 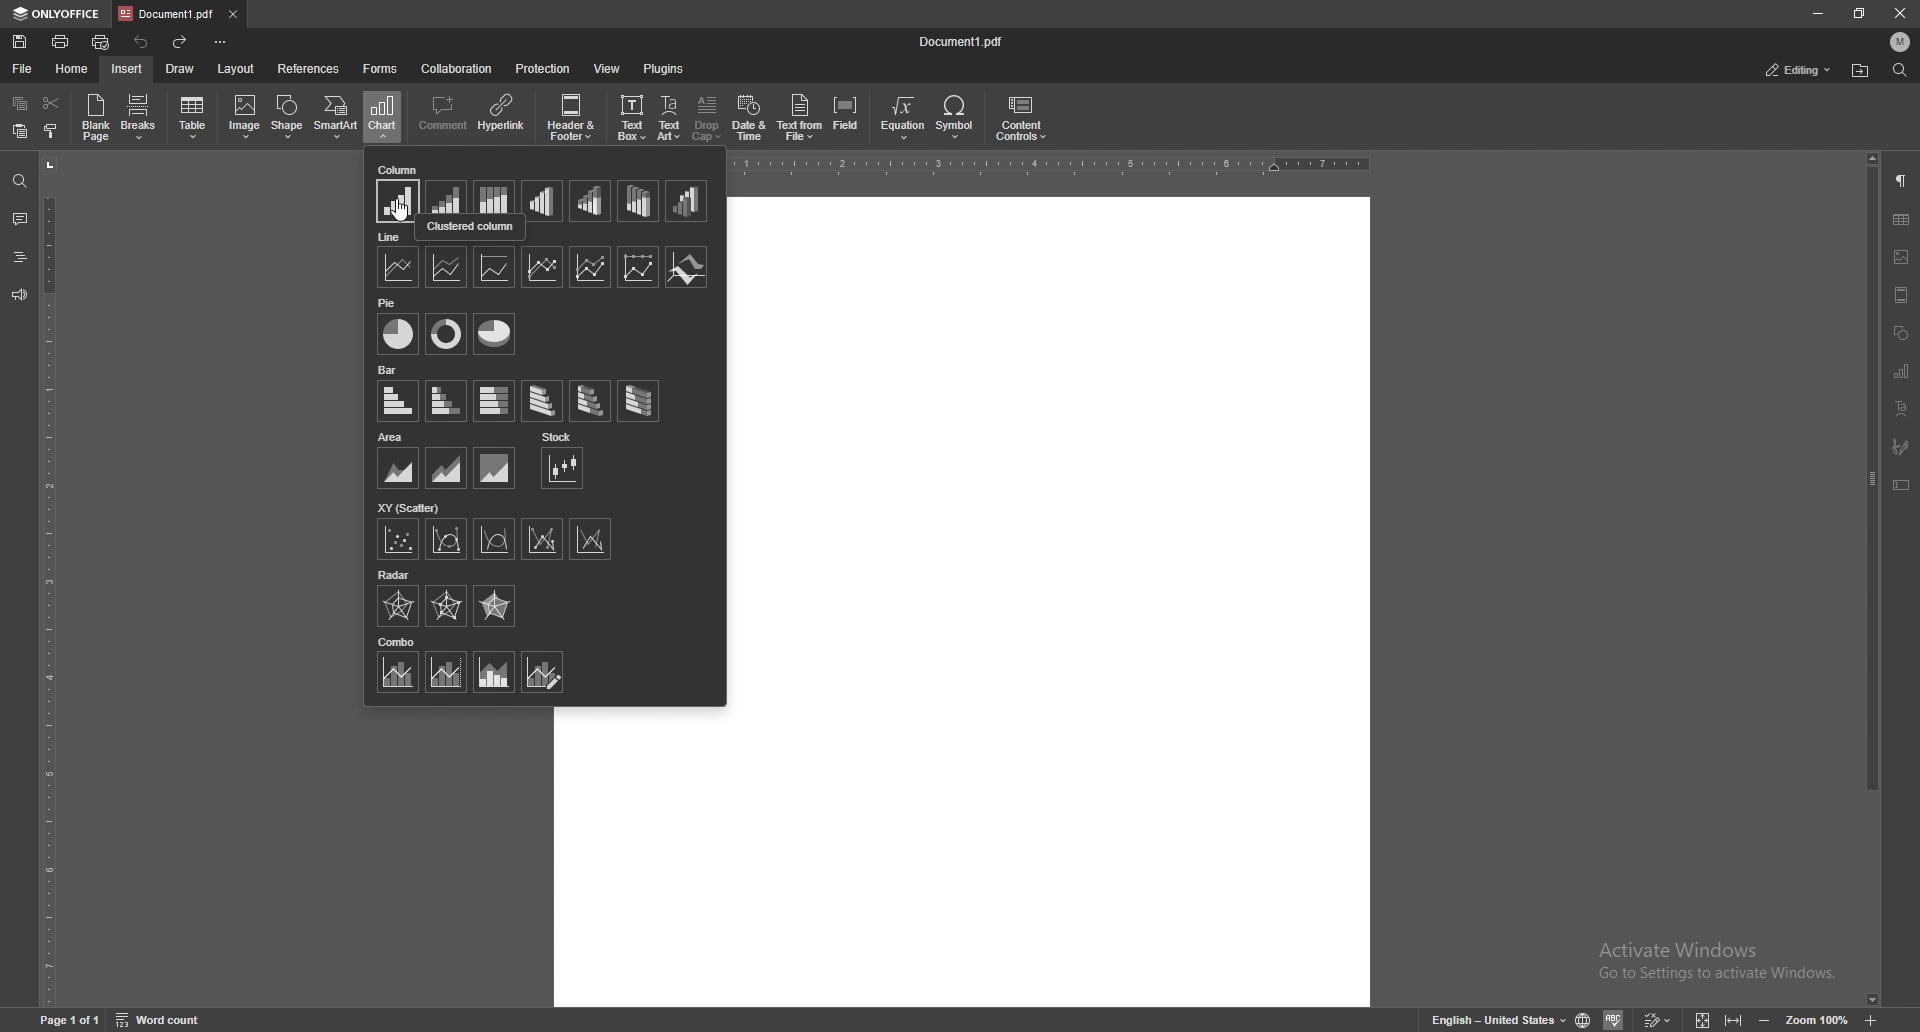 What do you see at coordinates (181, 42) in the screenshot?
I see `redo` at bounding box center [181, 42].